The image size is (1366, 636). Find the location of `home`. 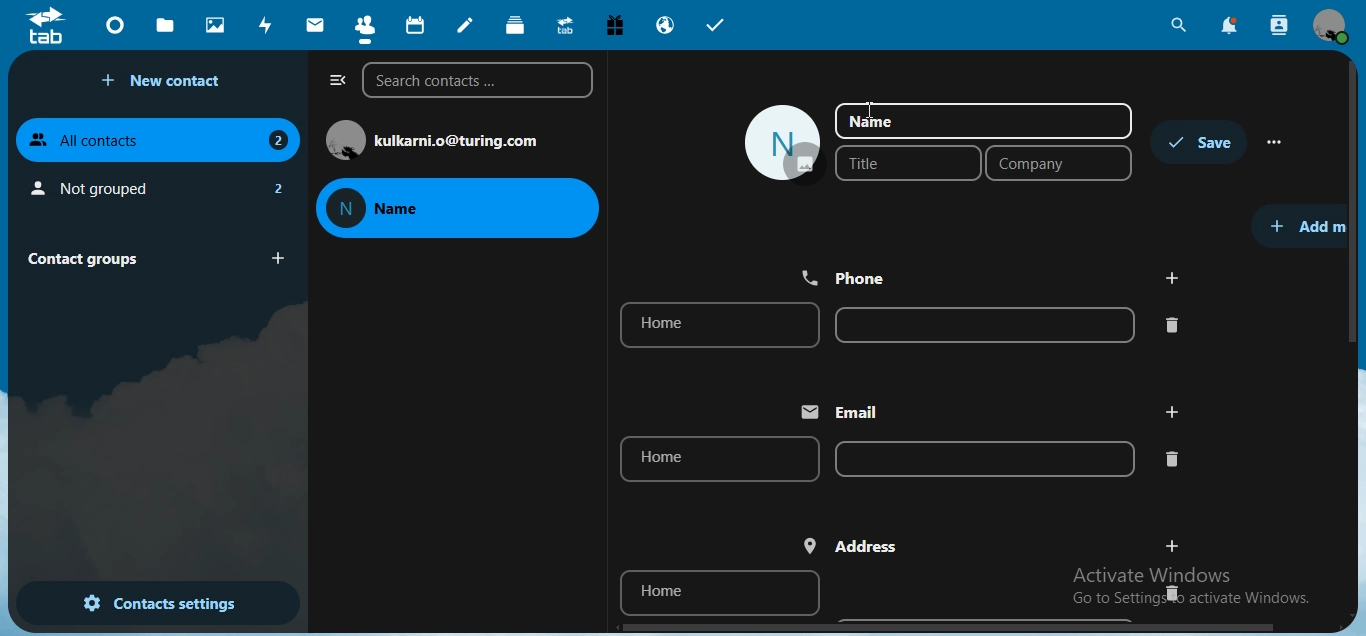

home is located at coordinates (715, 326).